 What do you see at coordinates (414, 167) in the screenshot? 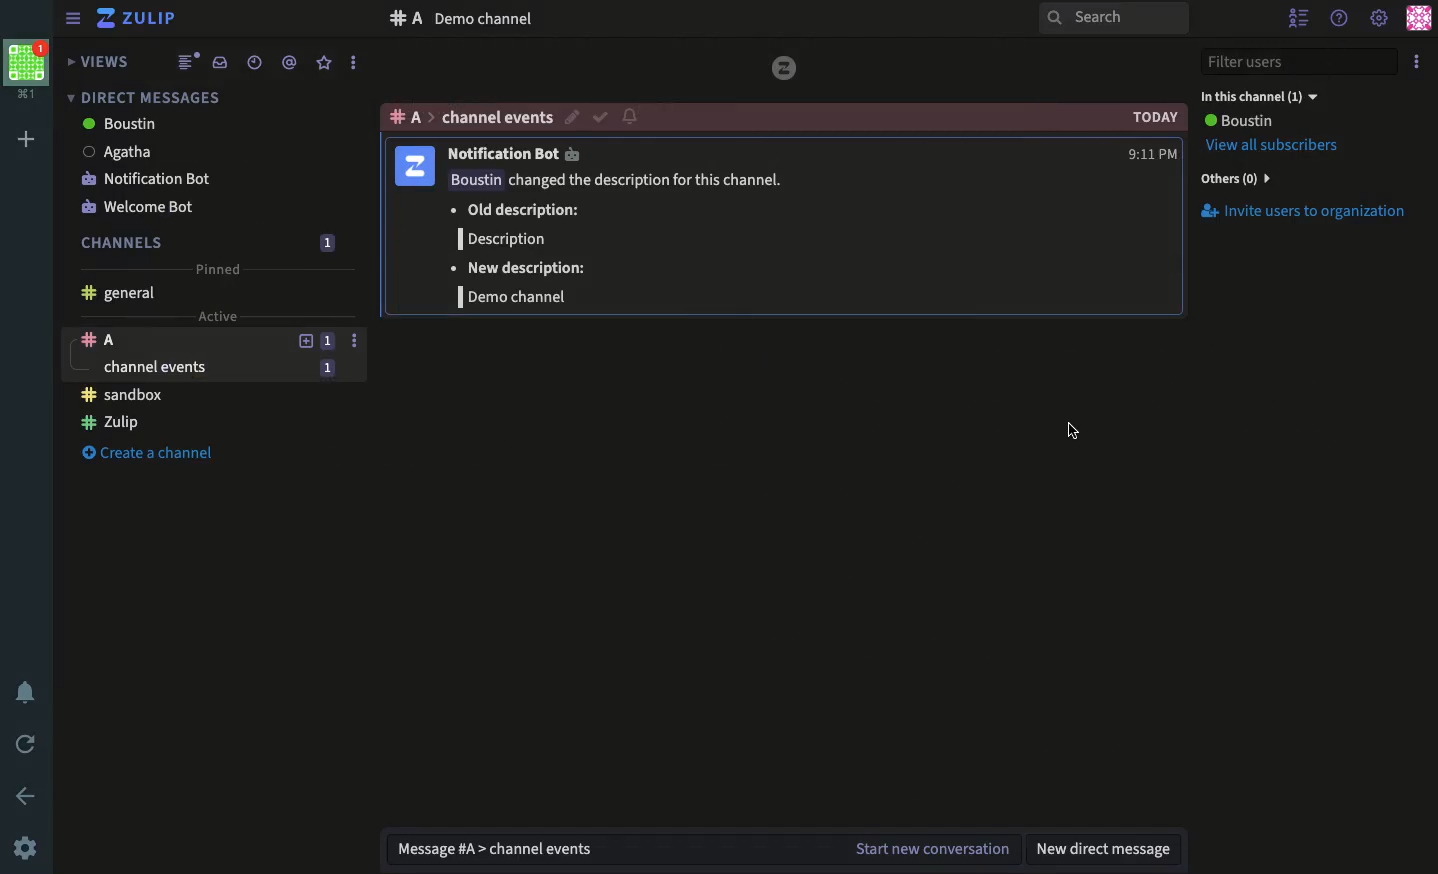
I see `display picture` at bounding box center [414, 167].